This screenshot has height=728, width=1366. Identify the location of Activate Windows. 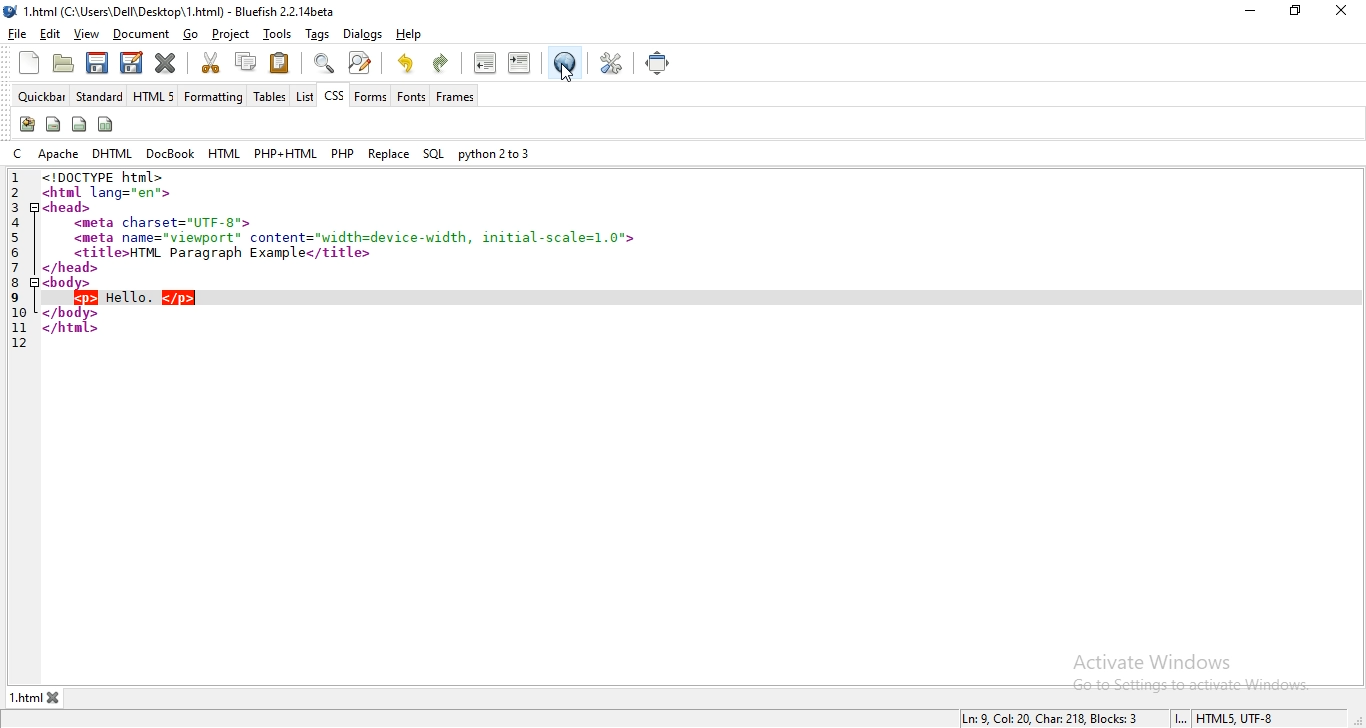
(1157, 661).